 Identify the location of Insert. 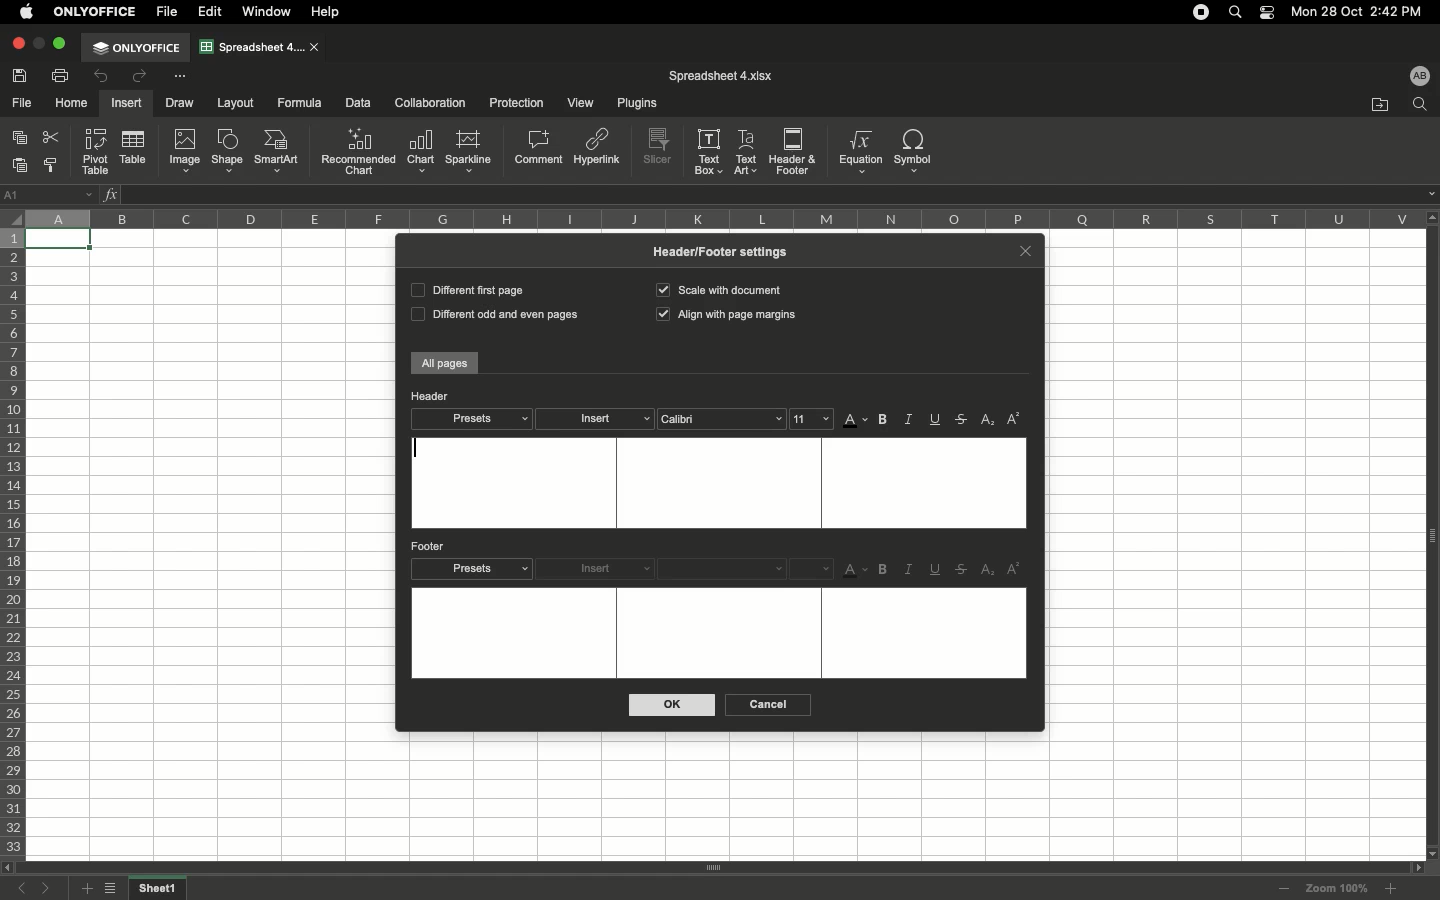
(125, 103).